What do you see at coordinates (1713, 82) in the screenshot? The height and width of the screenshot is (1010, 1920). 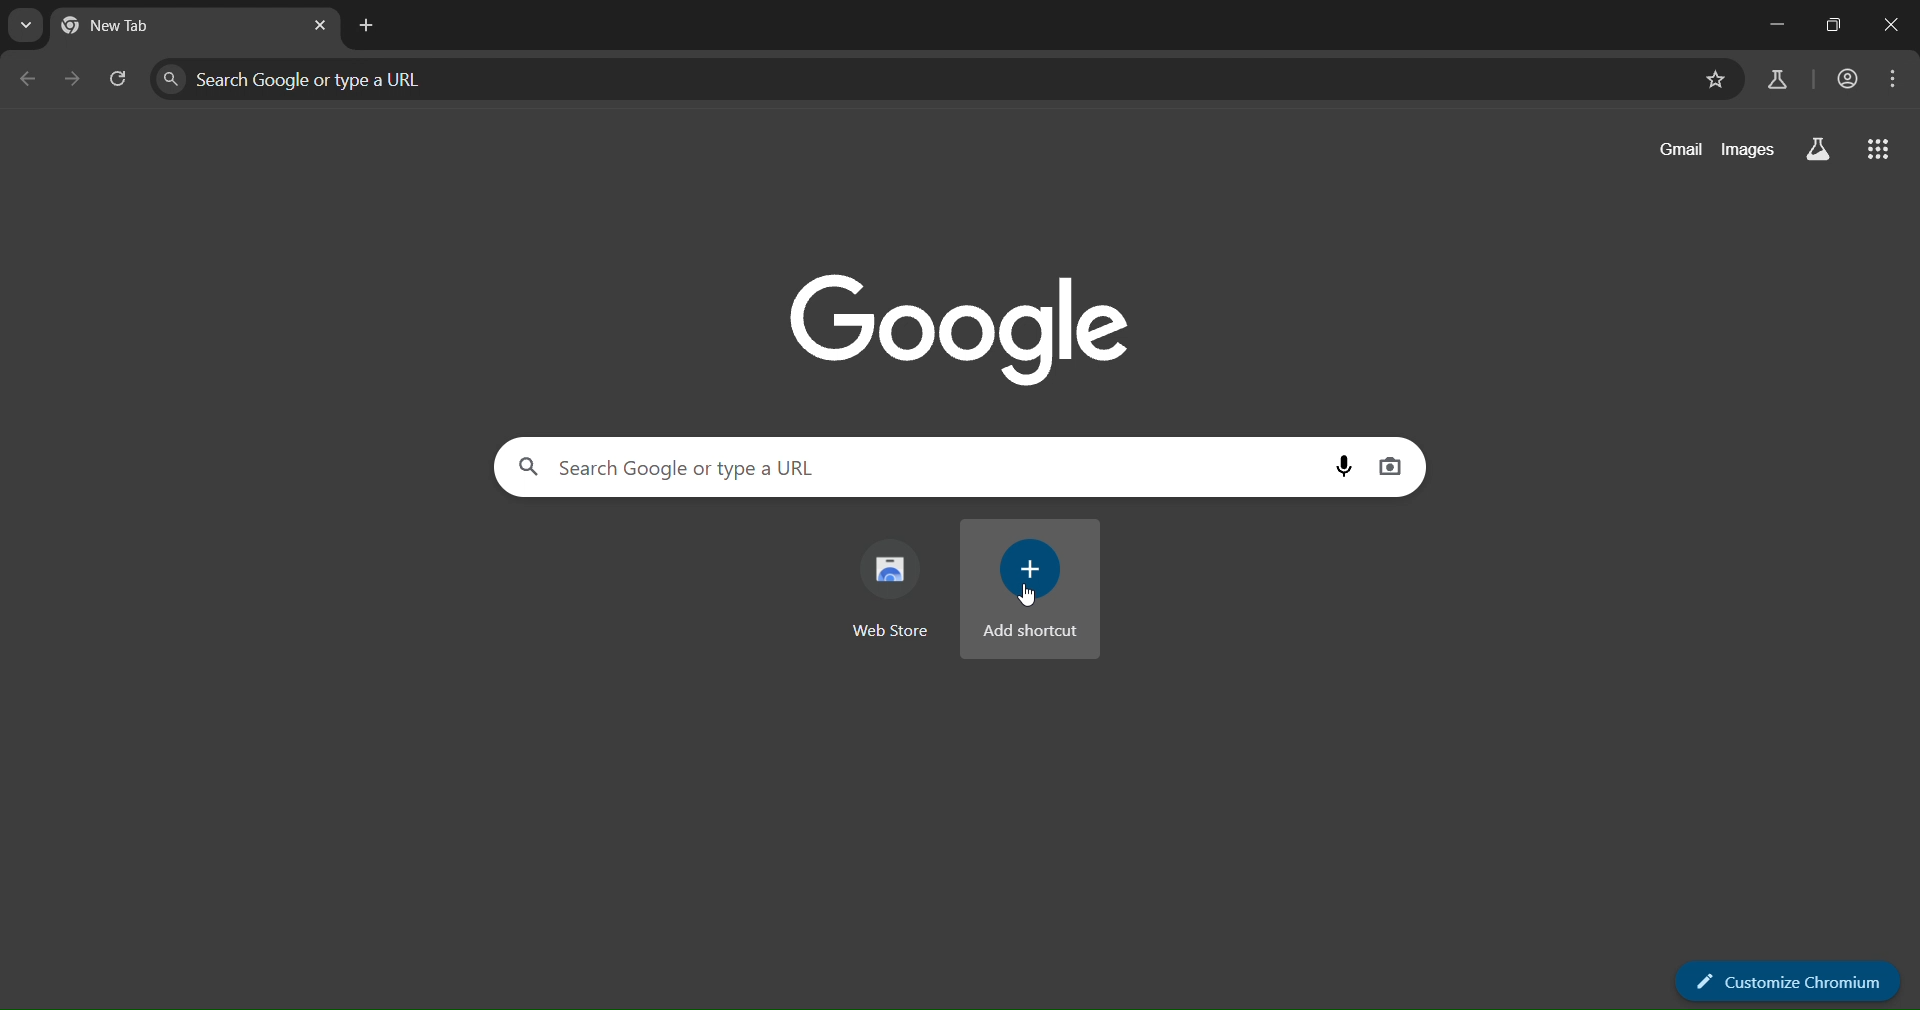 I see `bookmark page` at bounding box center [1713, 82].